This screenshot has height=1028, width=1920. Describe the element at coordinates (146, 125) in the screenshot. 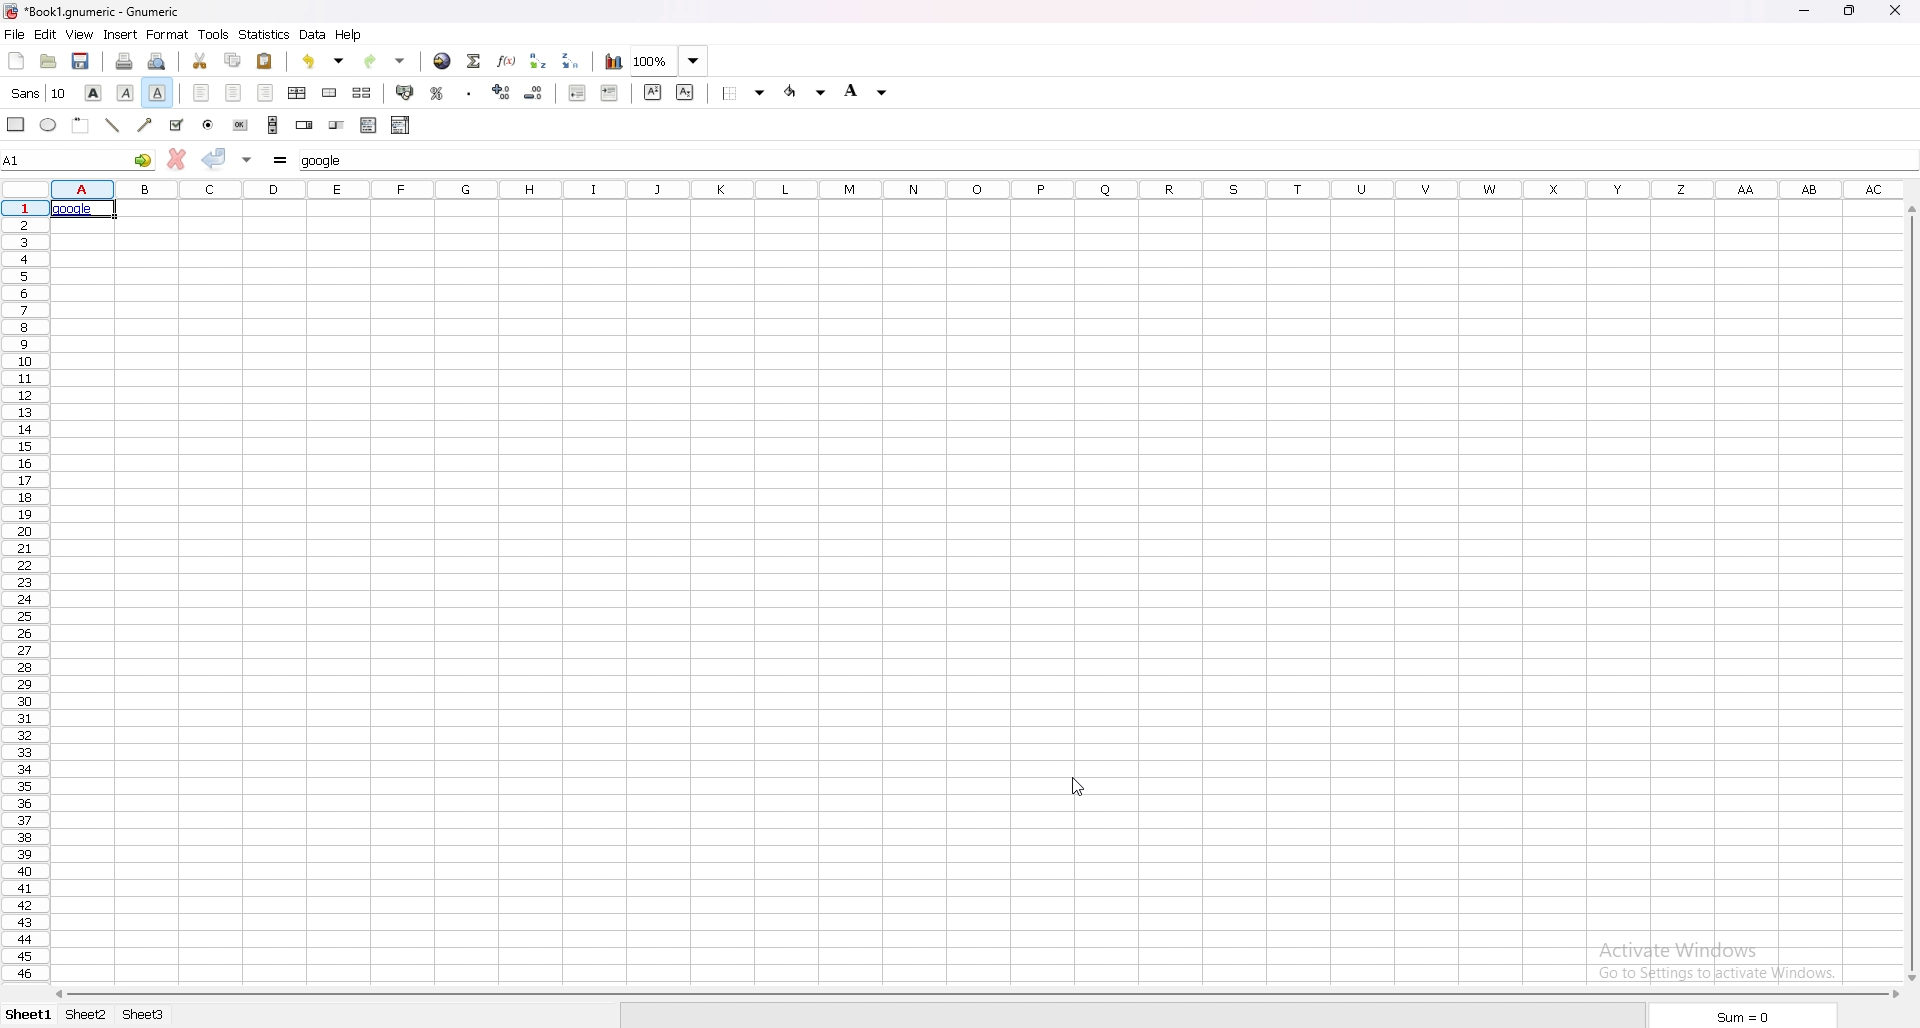

I see `arrowed line` at that location.